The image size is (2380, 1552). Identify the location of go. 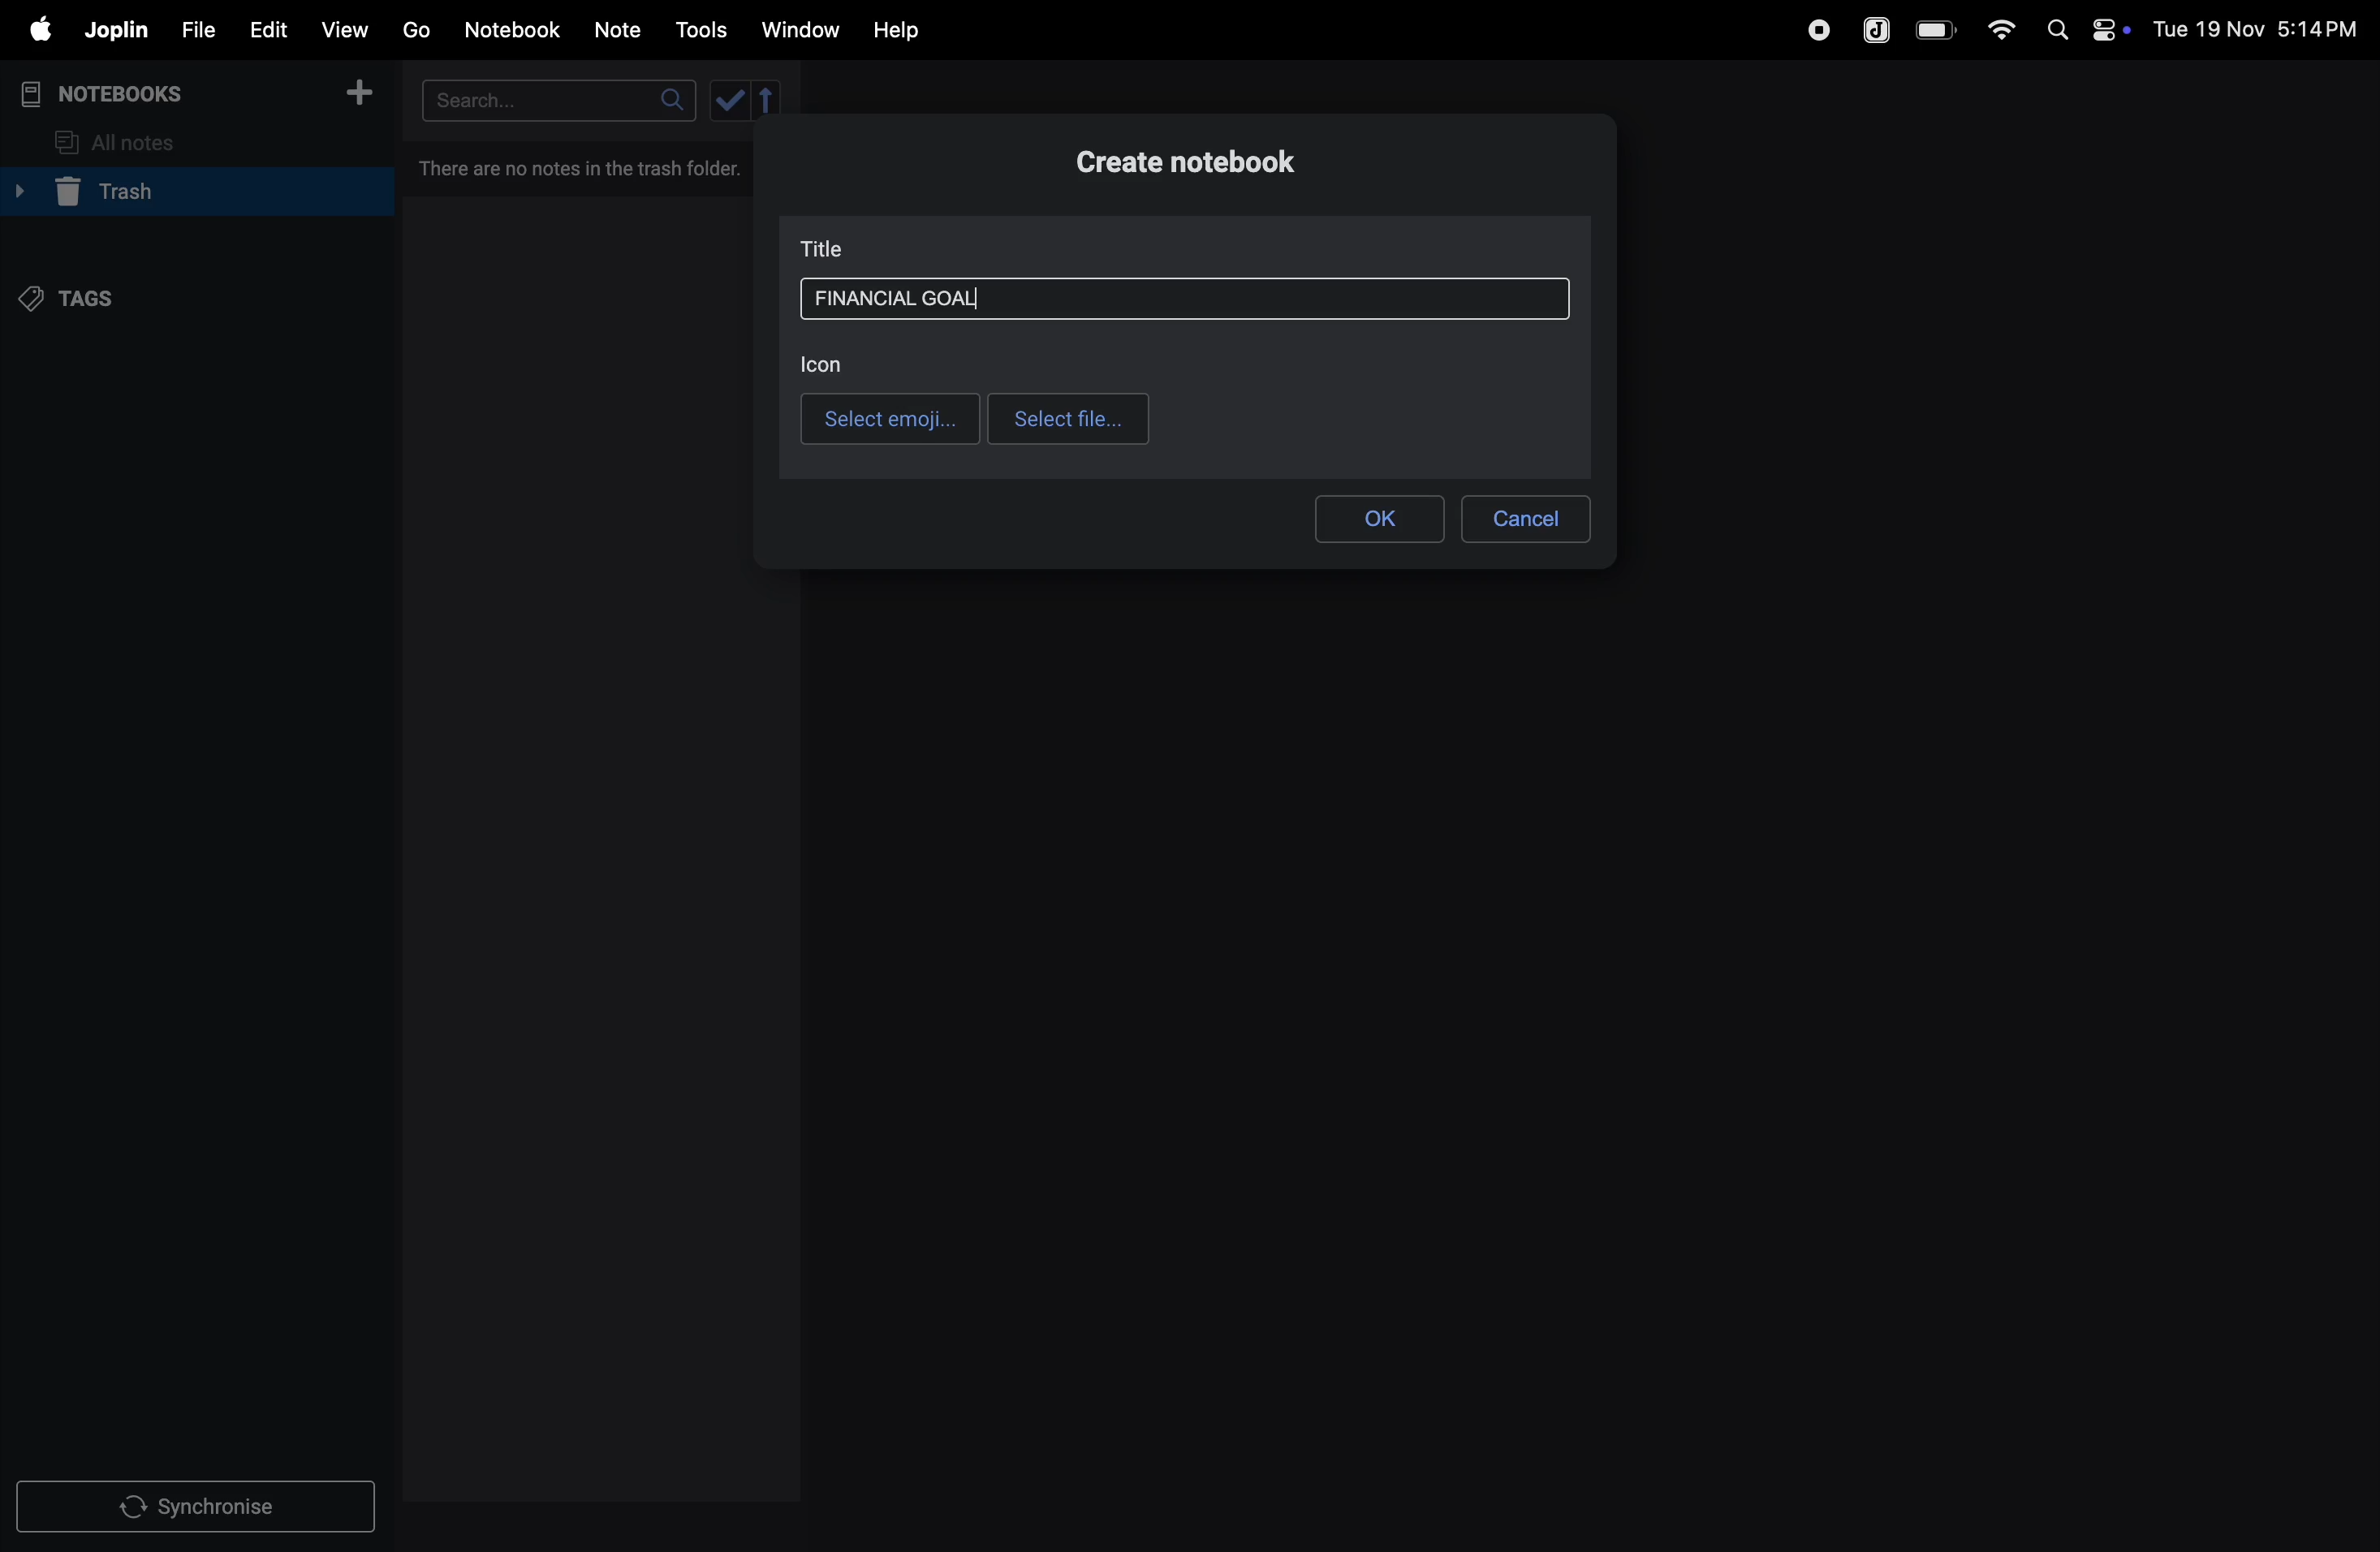
(416, 27).